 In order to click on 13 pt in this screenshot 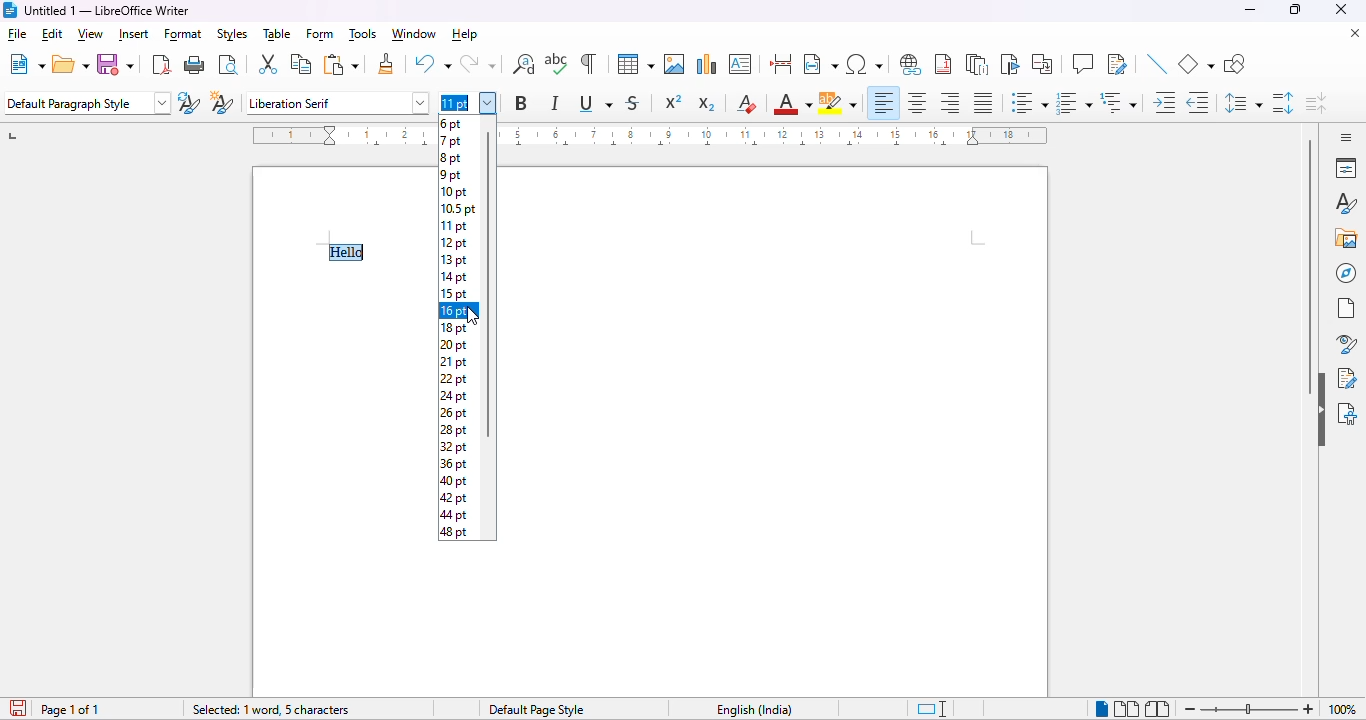, I will do `click(453, 261)`.